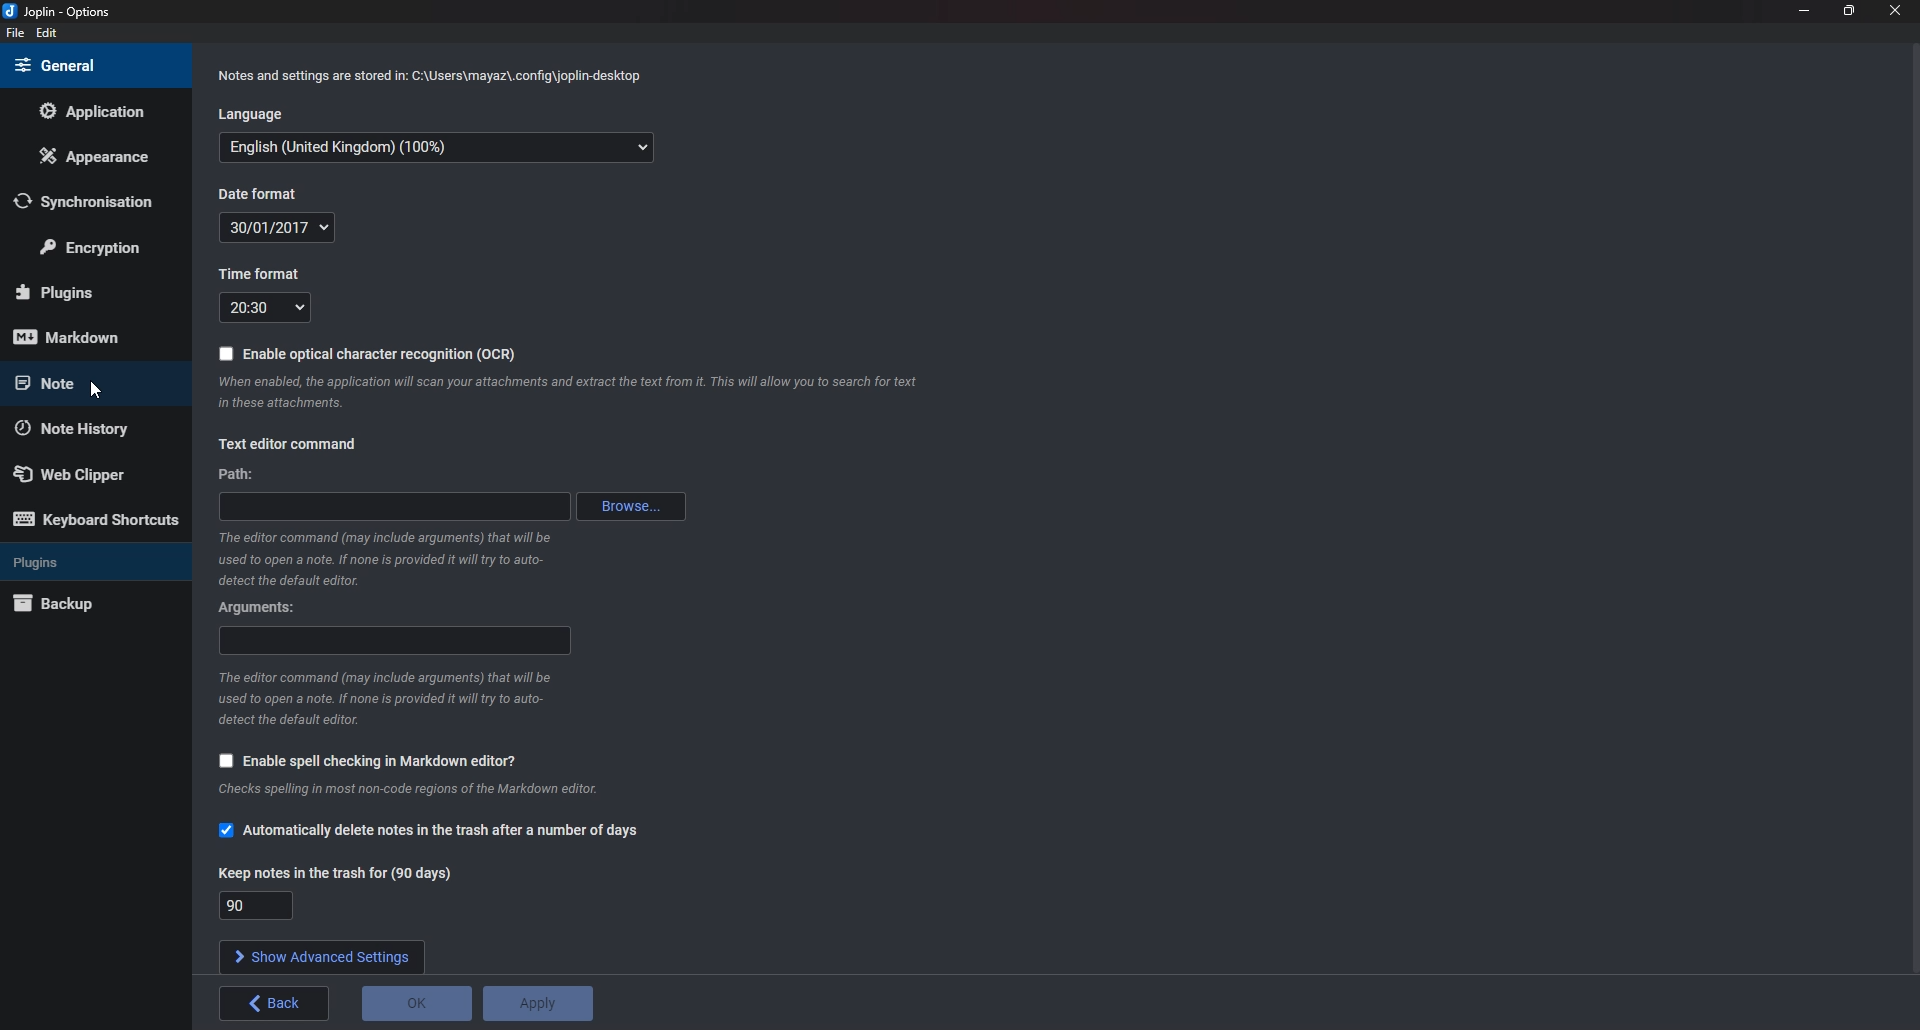  Describe the element at coordinates (440, 146) in the screenshot. I see `Language` at that location.